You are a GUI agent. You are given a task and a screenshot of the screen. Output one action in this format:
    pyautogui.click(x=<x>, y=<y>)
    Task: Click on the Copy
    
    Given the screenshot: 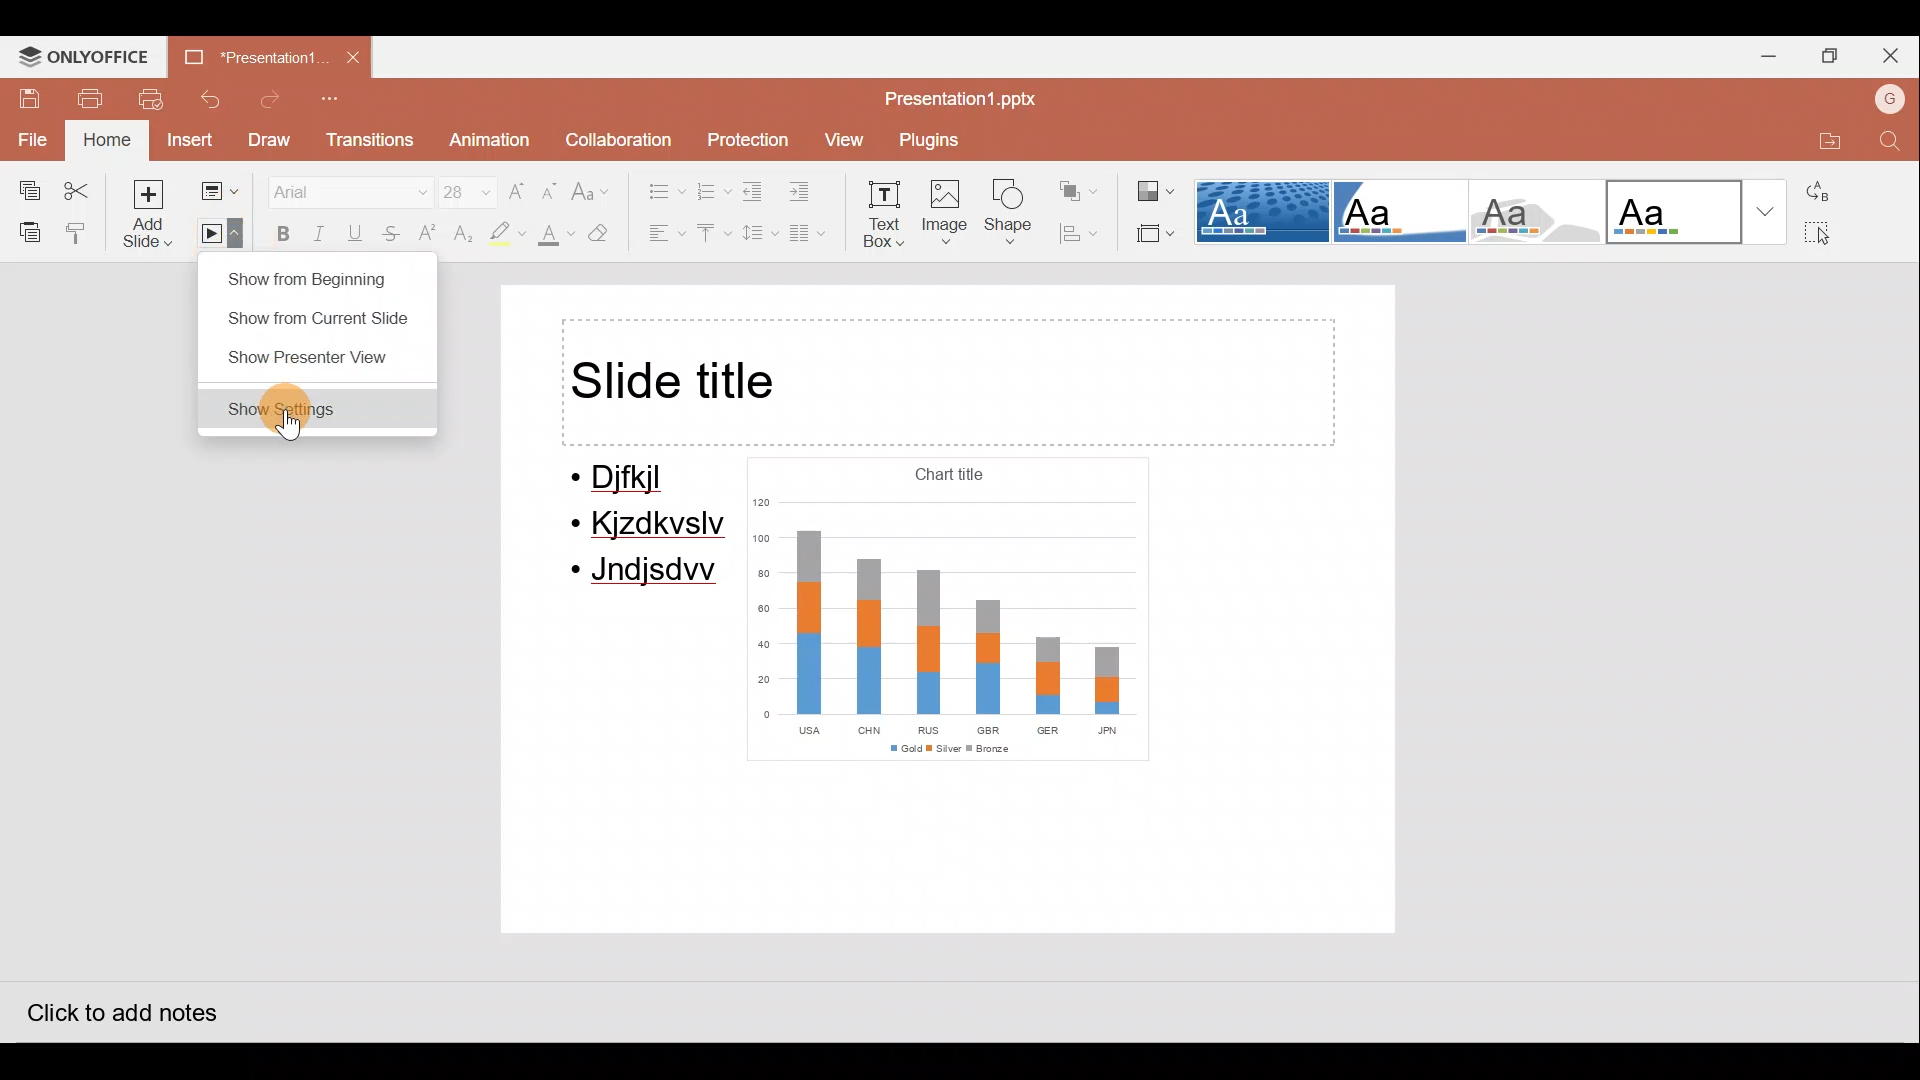 What is the action you would take?
    pyautogui.click(x=28, y=191)
    